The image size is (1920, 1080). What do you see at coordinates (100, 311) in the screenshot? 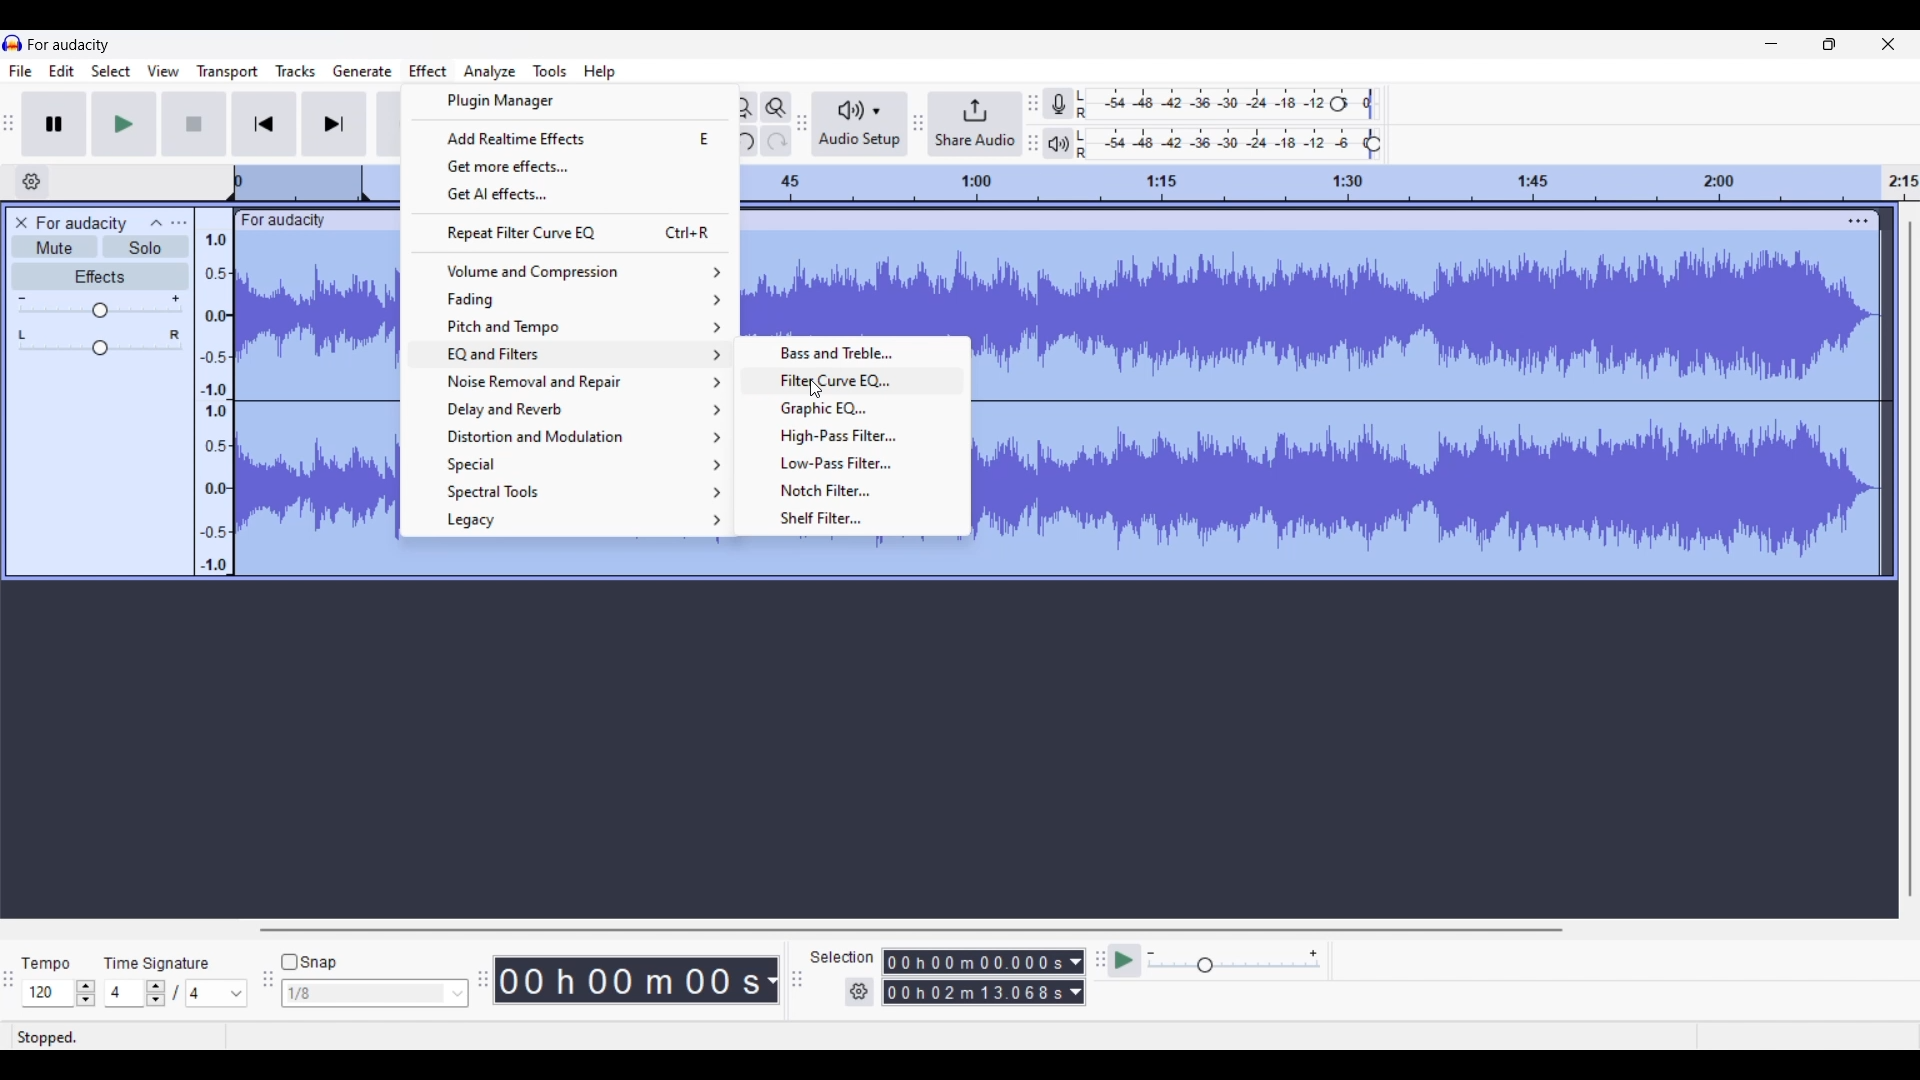
I see `Change gain` at bounding box center [100, 311].